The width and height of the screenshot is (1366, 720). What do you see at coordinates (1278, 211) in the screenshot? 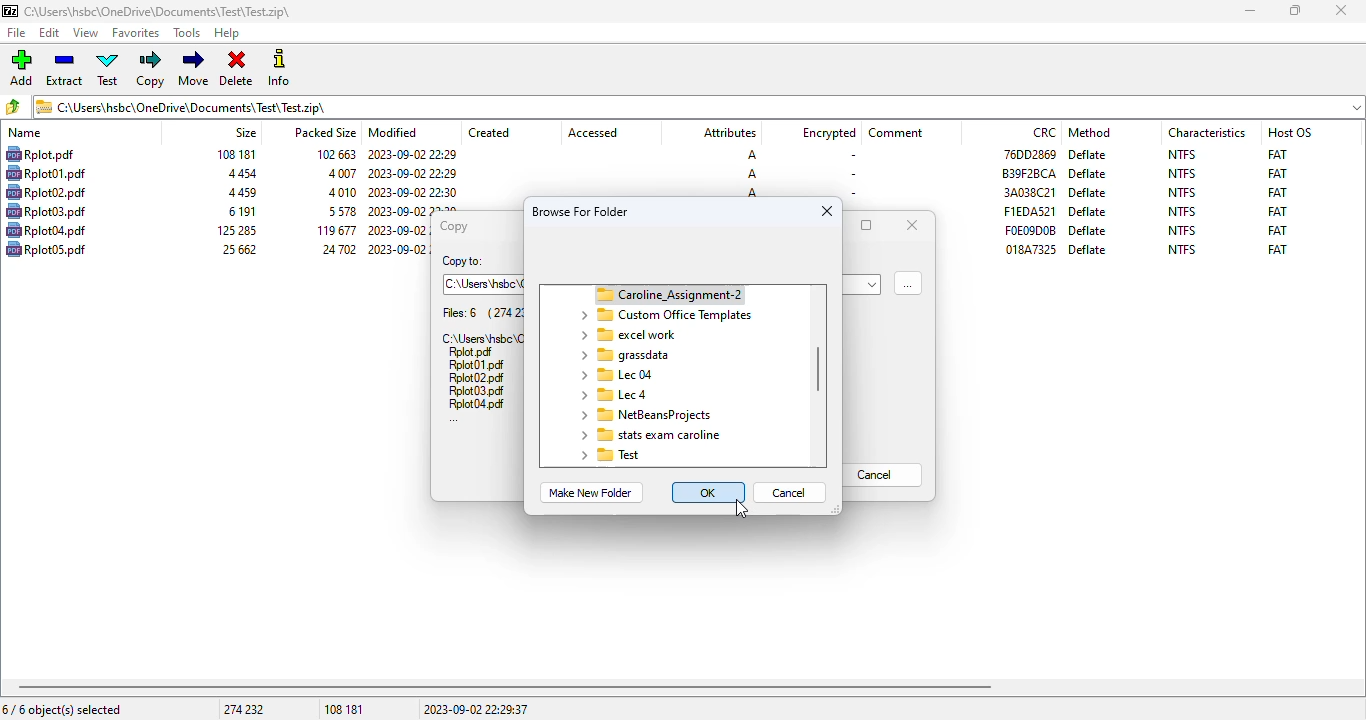
I see `FAT` at bounding box center [1278, 211].